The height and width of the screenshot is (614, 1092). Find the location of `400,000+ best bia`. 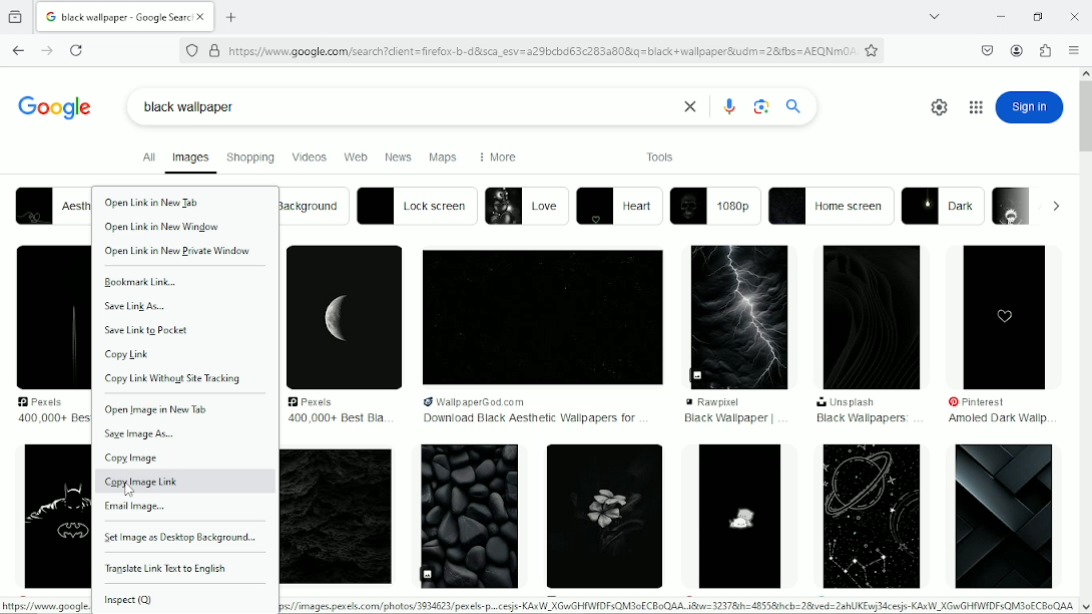

400,000+ best bia is located at coordinates (333, 418).